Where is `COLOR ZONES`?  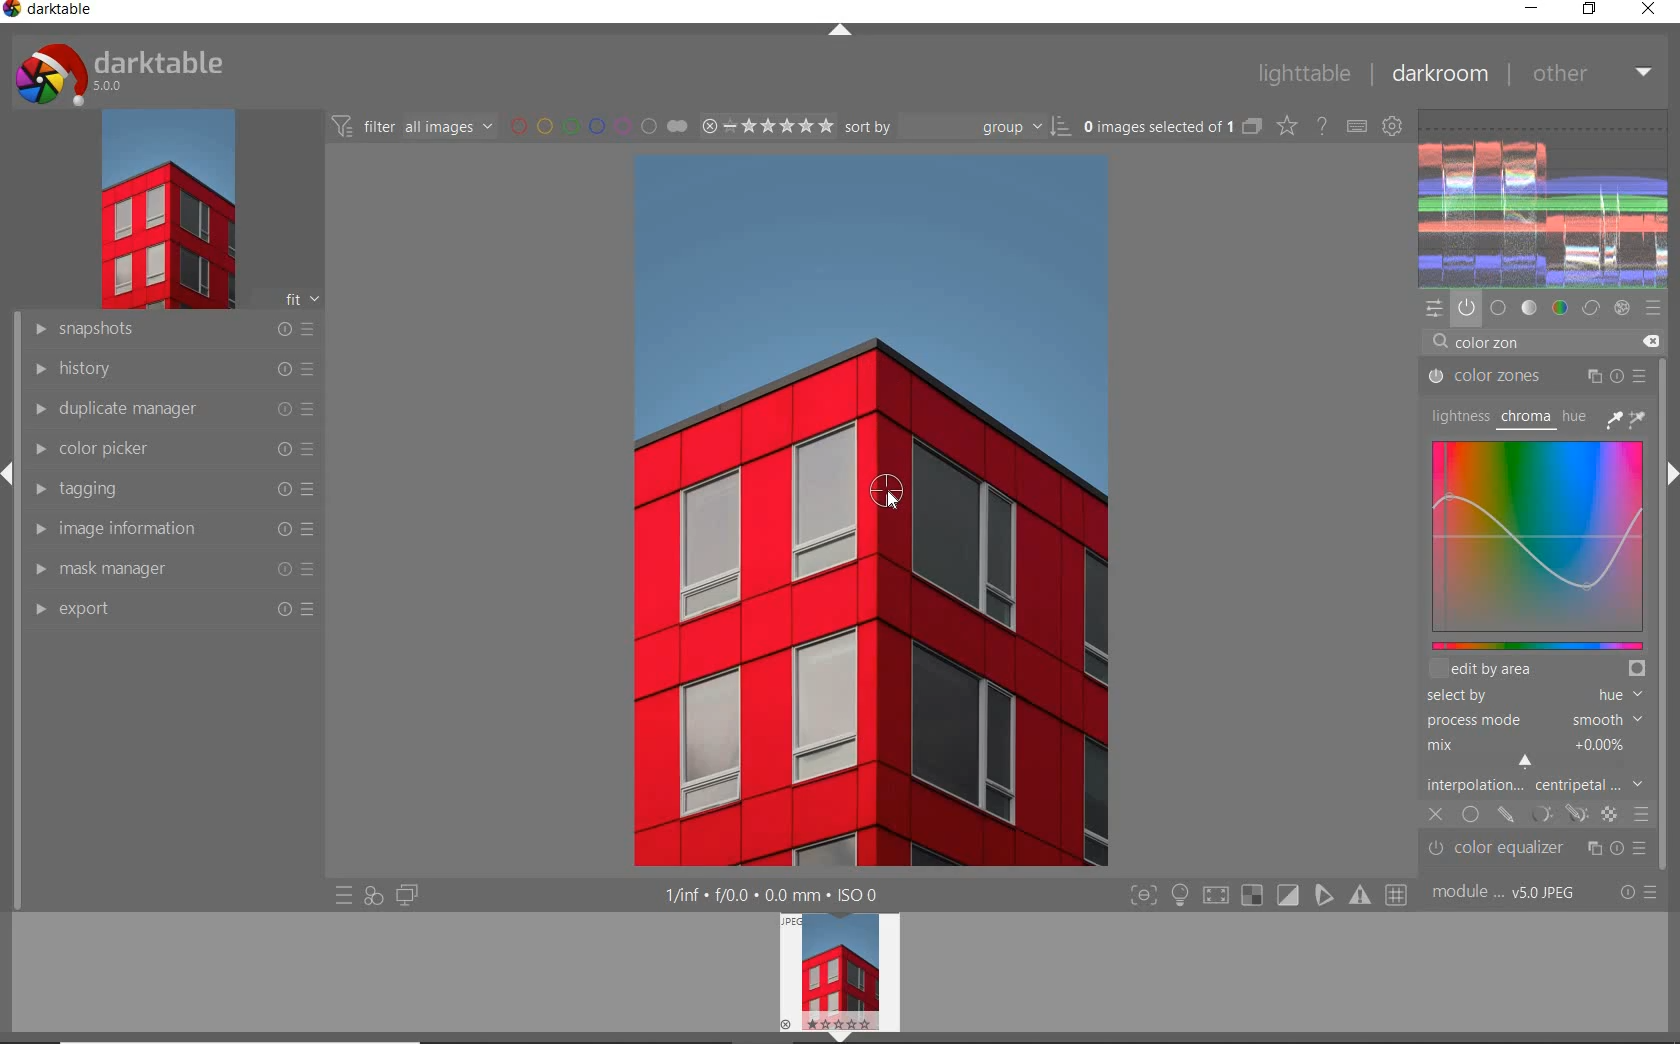
COLOR ZONES is located at coordinates (1537, 377).